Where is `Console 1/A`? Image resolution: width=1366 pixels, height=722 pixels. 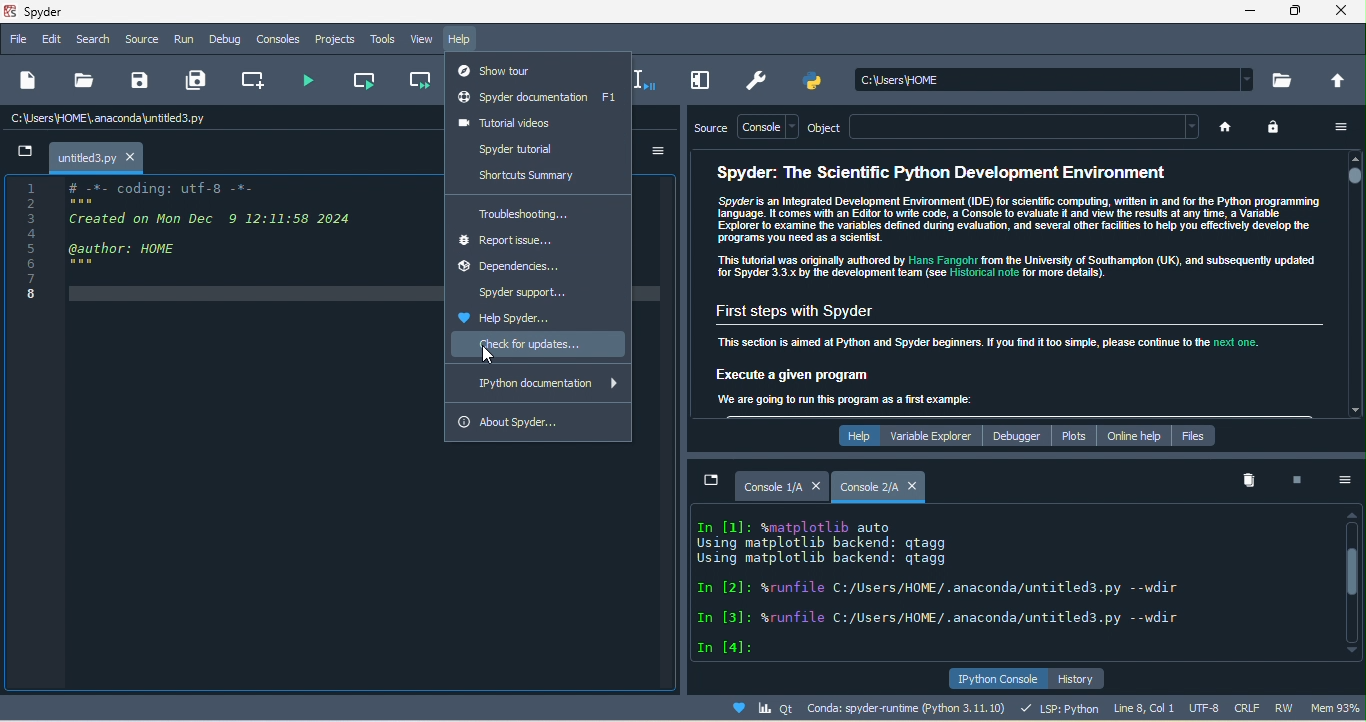
Console 1/A is located at coordinates (773, 487).